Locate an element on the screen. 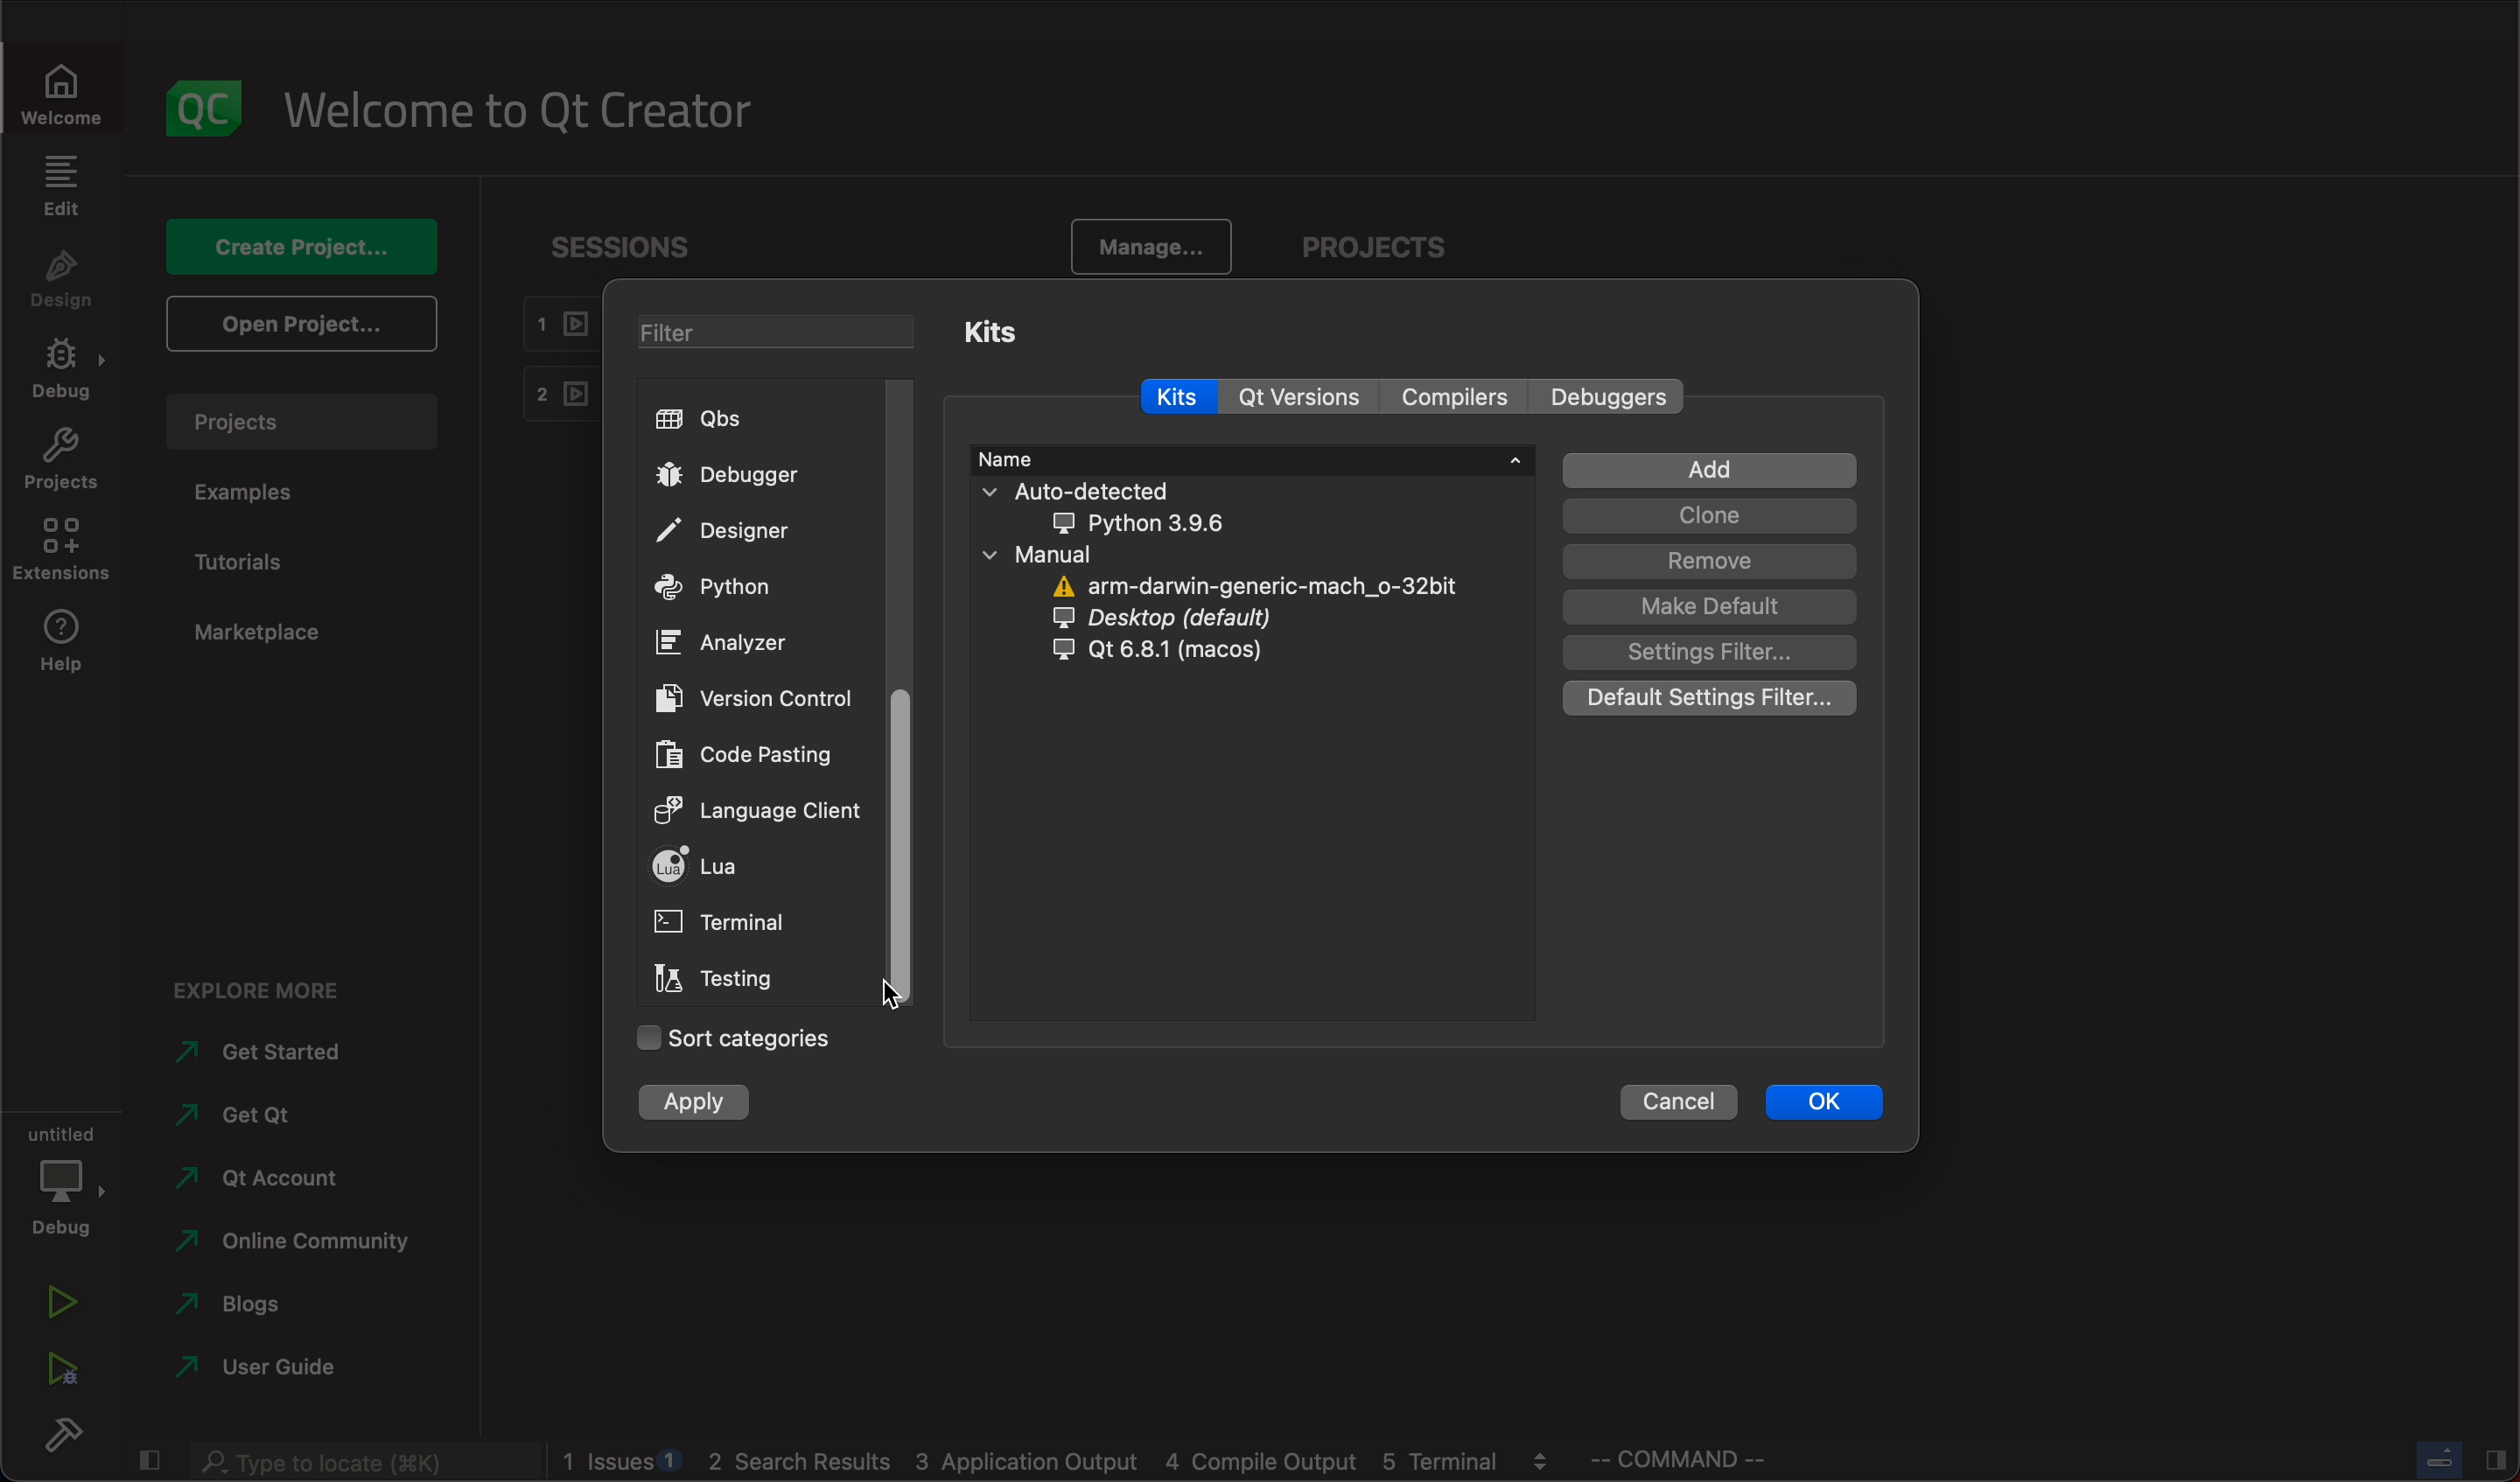 This screenshot has width=2520, height=1482. filter is located at coordinates (1701, 652).